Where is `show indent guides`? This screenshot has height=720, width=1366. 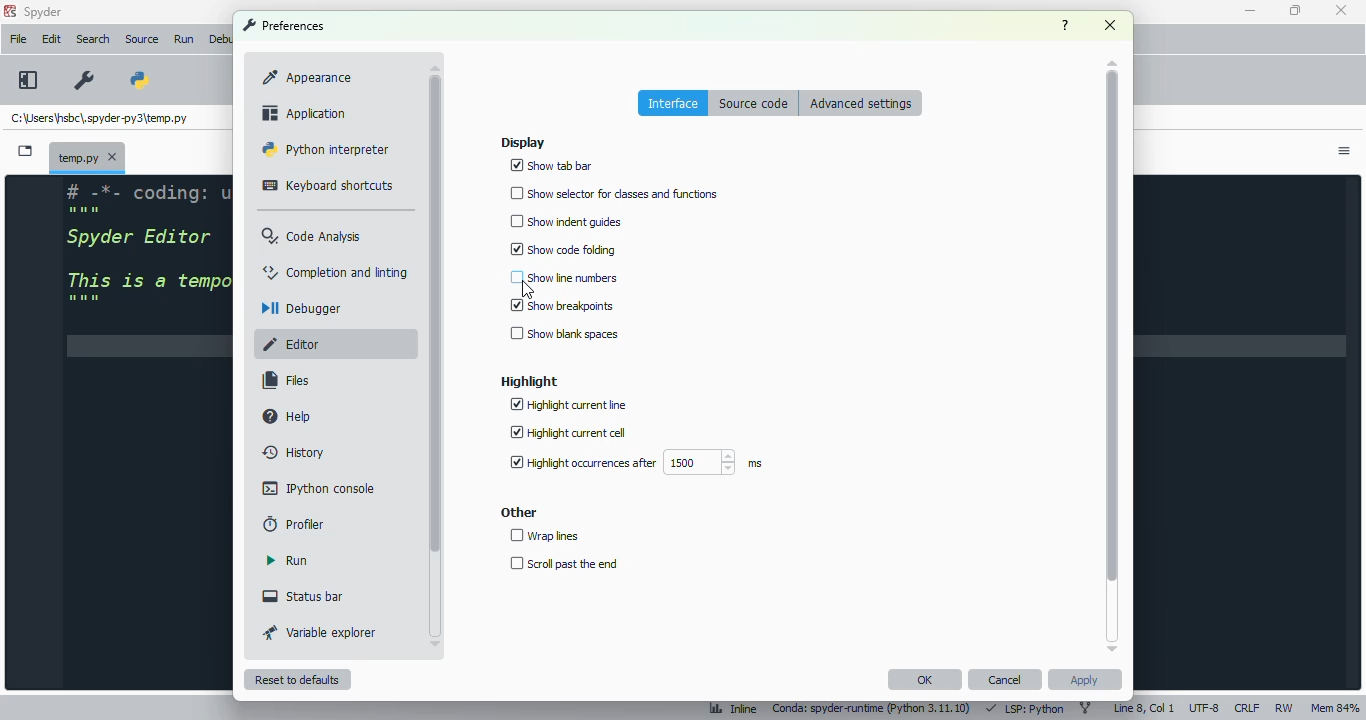 show indent guides is located at coordinates (565, 222).